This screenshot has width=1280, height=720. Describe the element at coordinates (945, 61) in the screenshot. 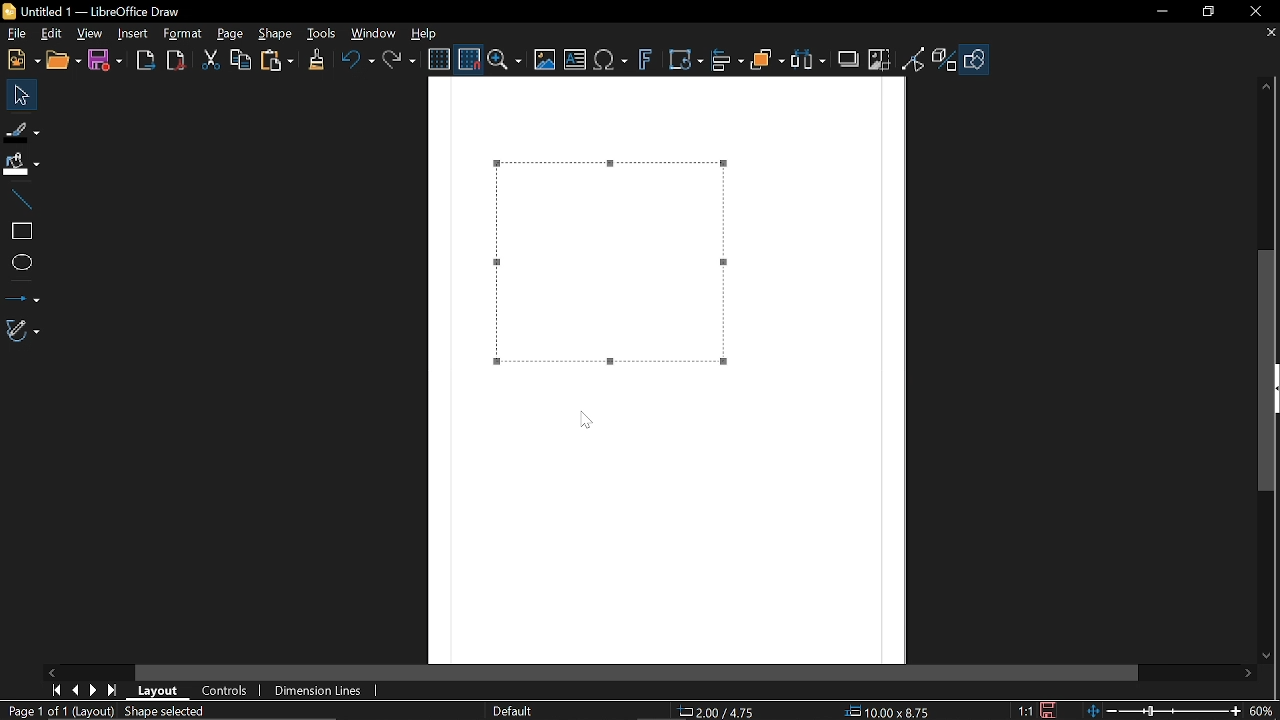

I see `Toggle extrusion` at that location.